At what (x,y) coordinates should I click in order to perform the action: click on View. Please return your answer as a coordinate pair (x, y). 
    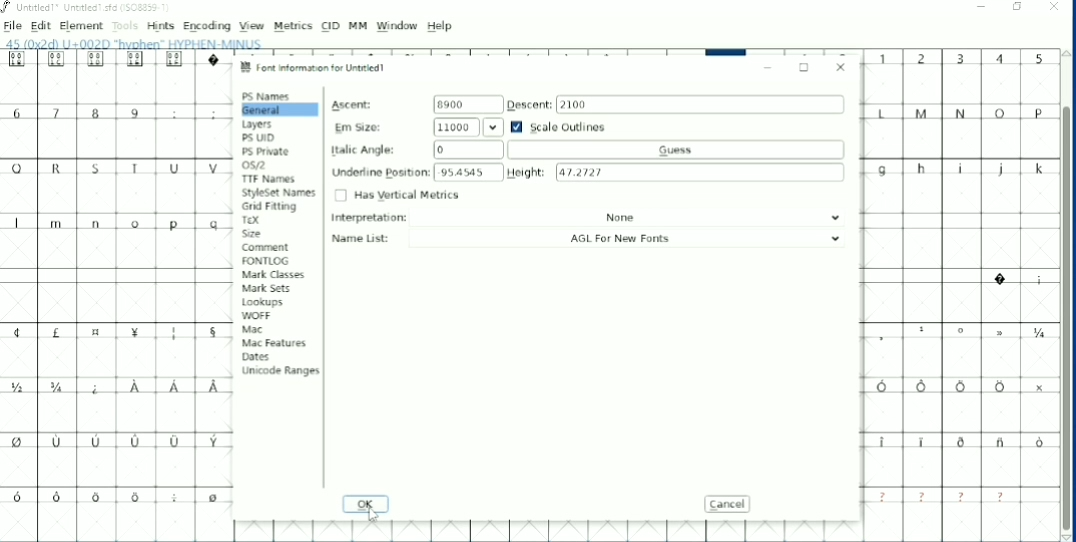
    Looking at the image, I should click on (252, 26).